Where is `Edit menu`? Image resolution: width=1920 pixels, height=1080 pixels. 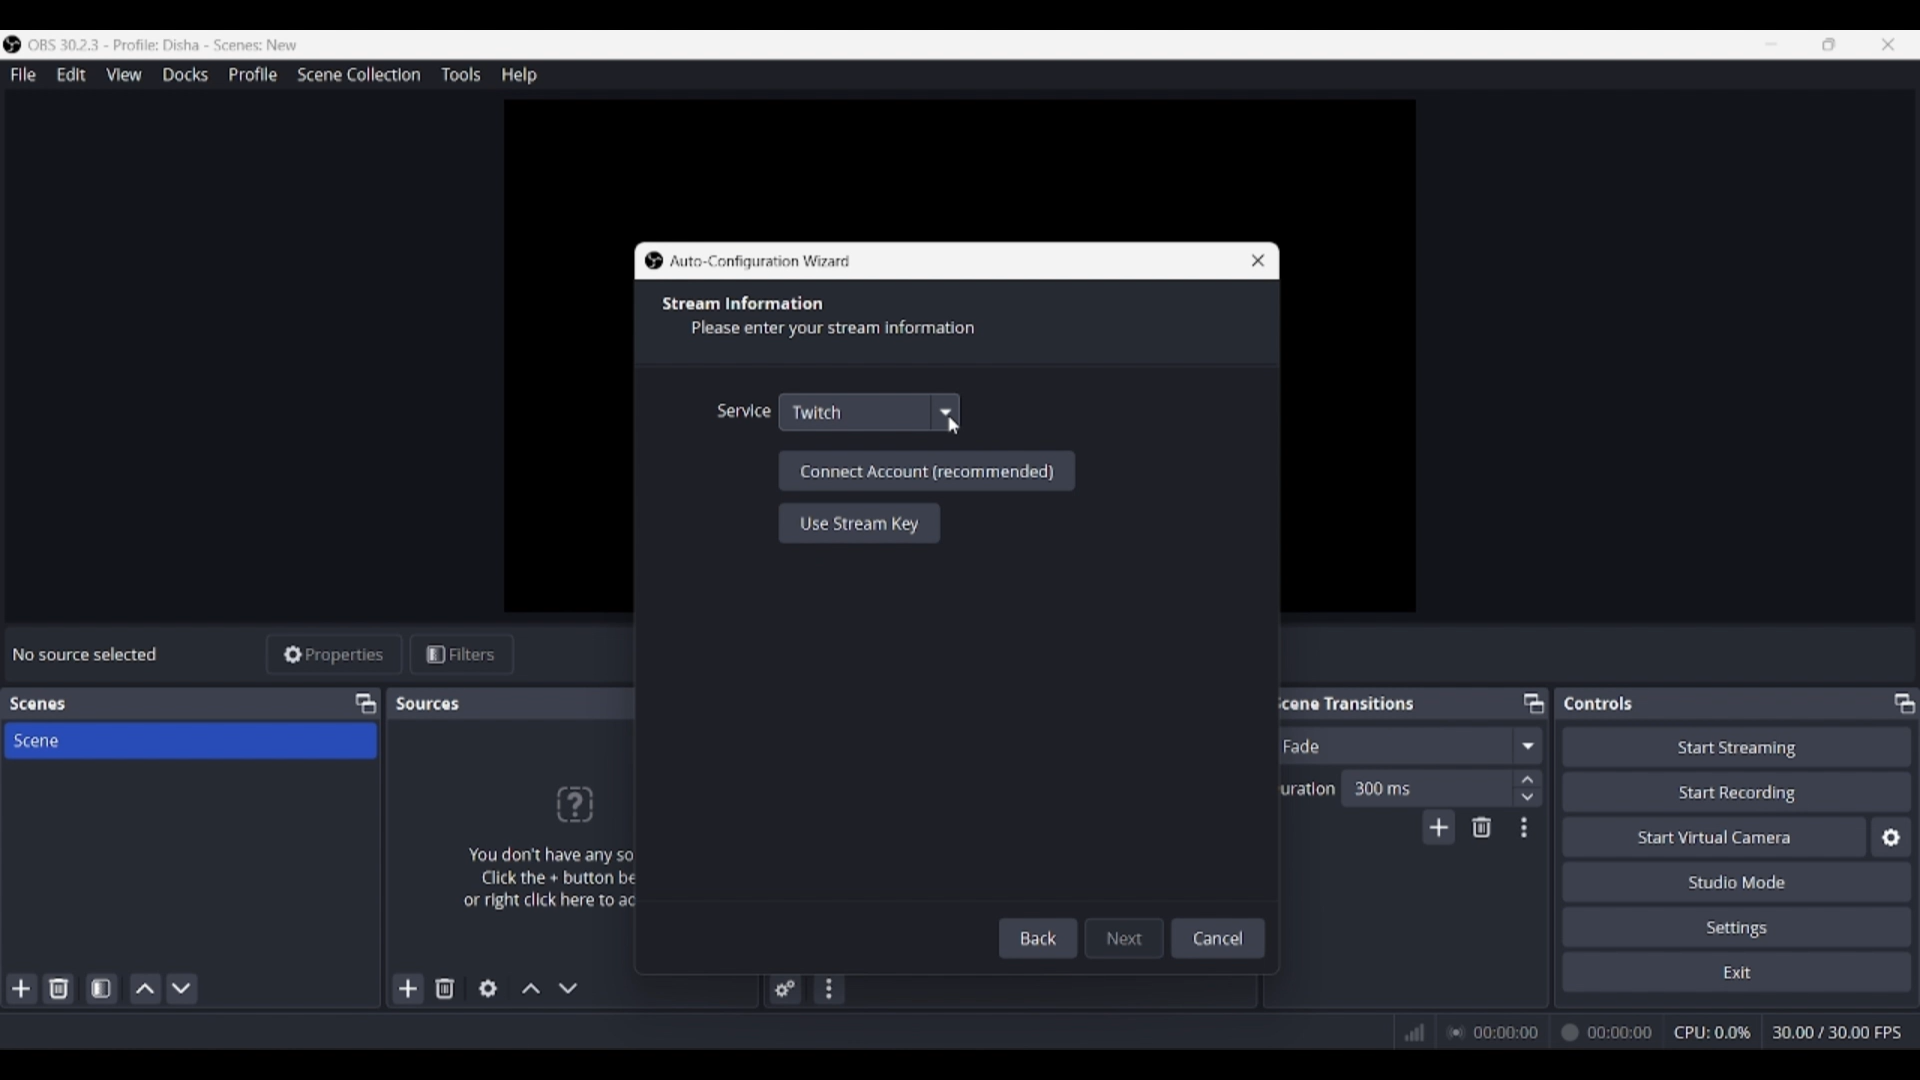 Edit menu is located at coordinates (70, 75).